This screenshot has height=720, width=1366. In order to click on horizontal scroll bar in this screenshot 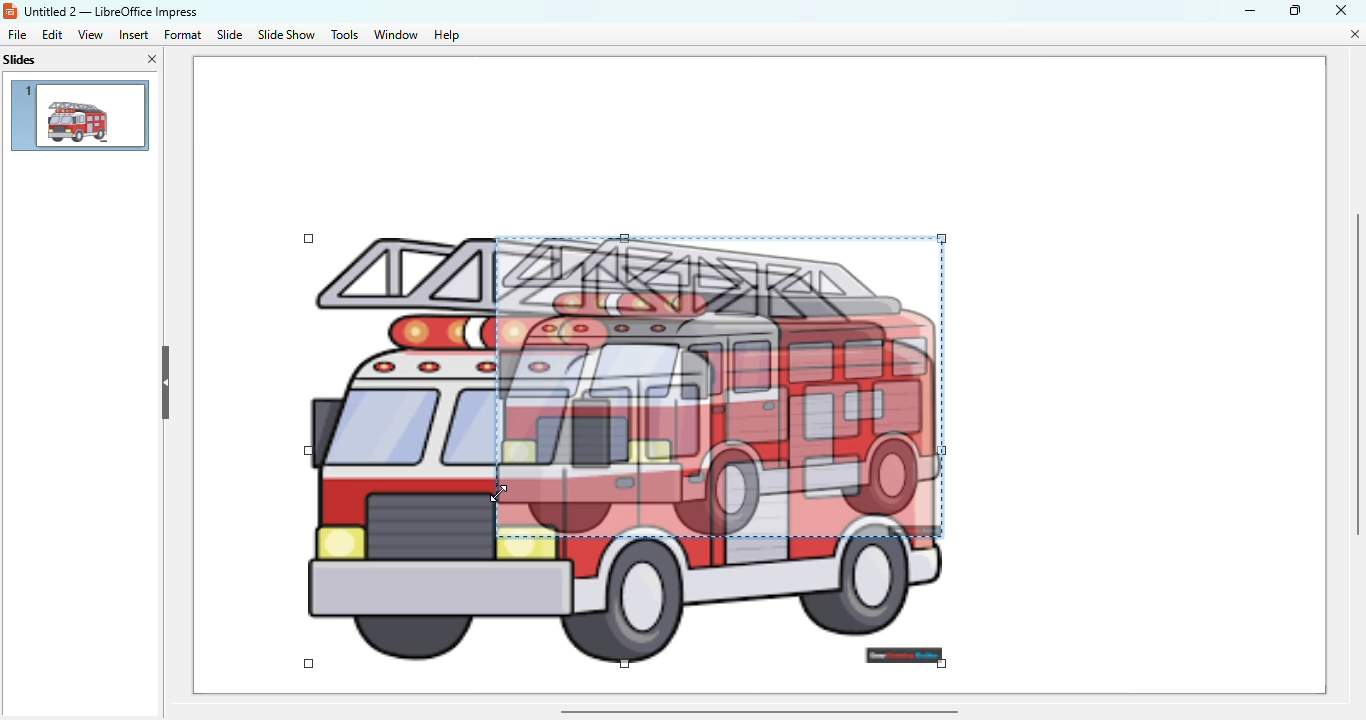, I will do `click(759, 712)`.